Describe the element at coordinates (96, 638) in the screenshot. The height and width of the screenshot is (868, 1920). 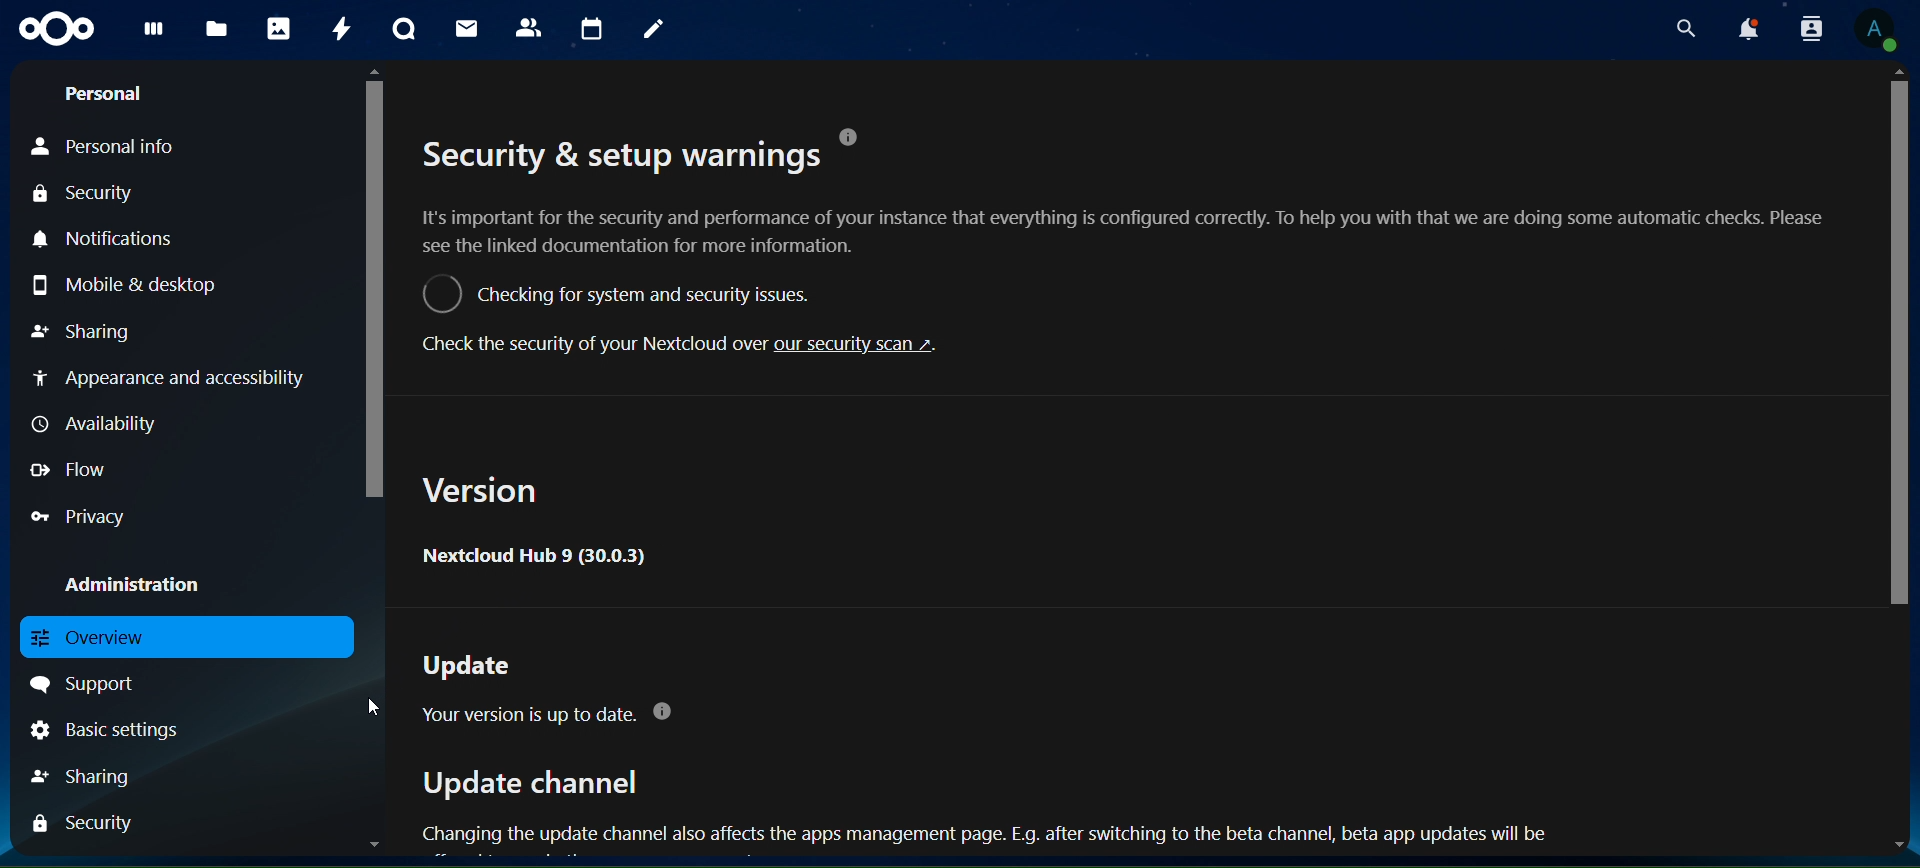
I see `overview` at that location.